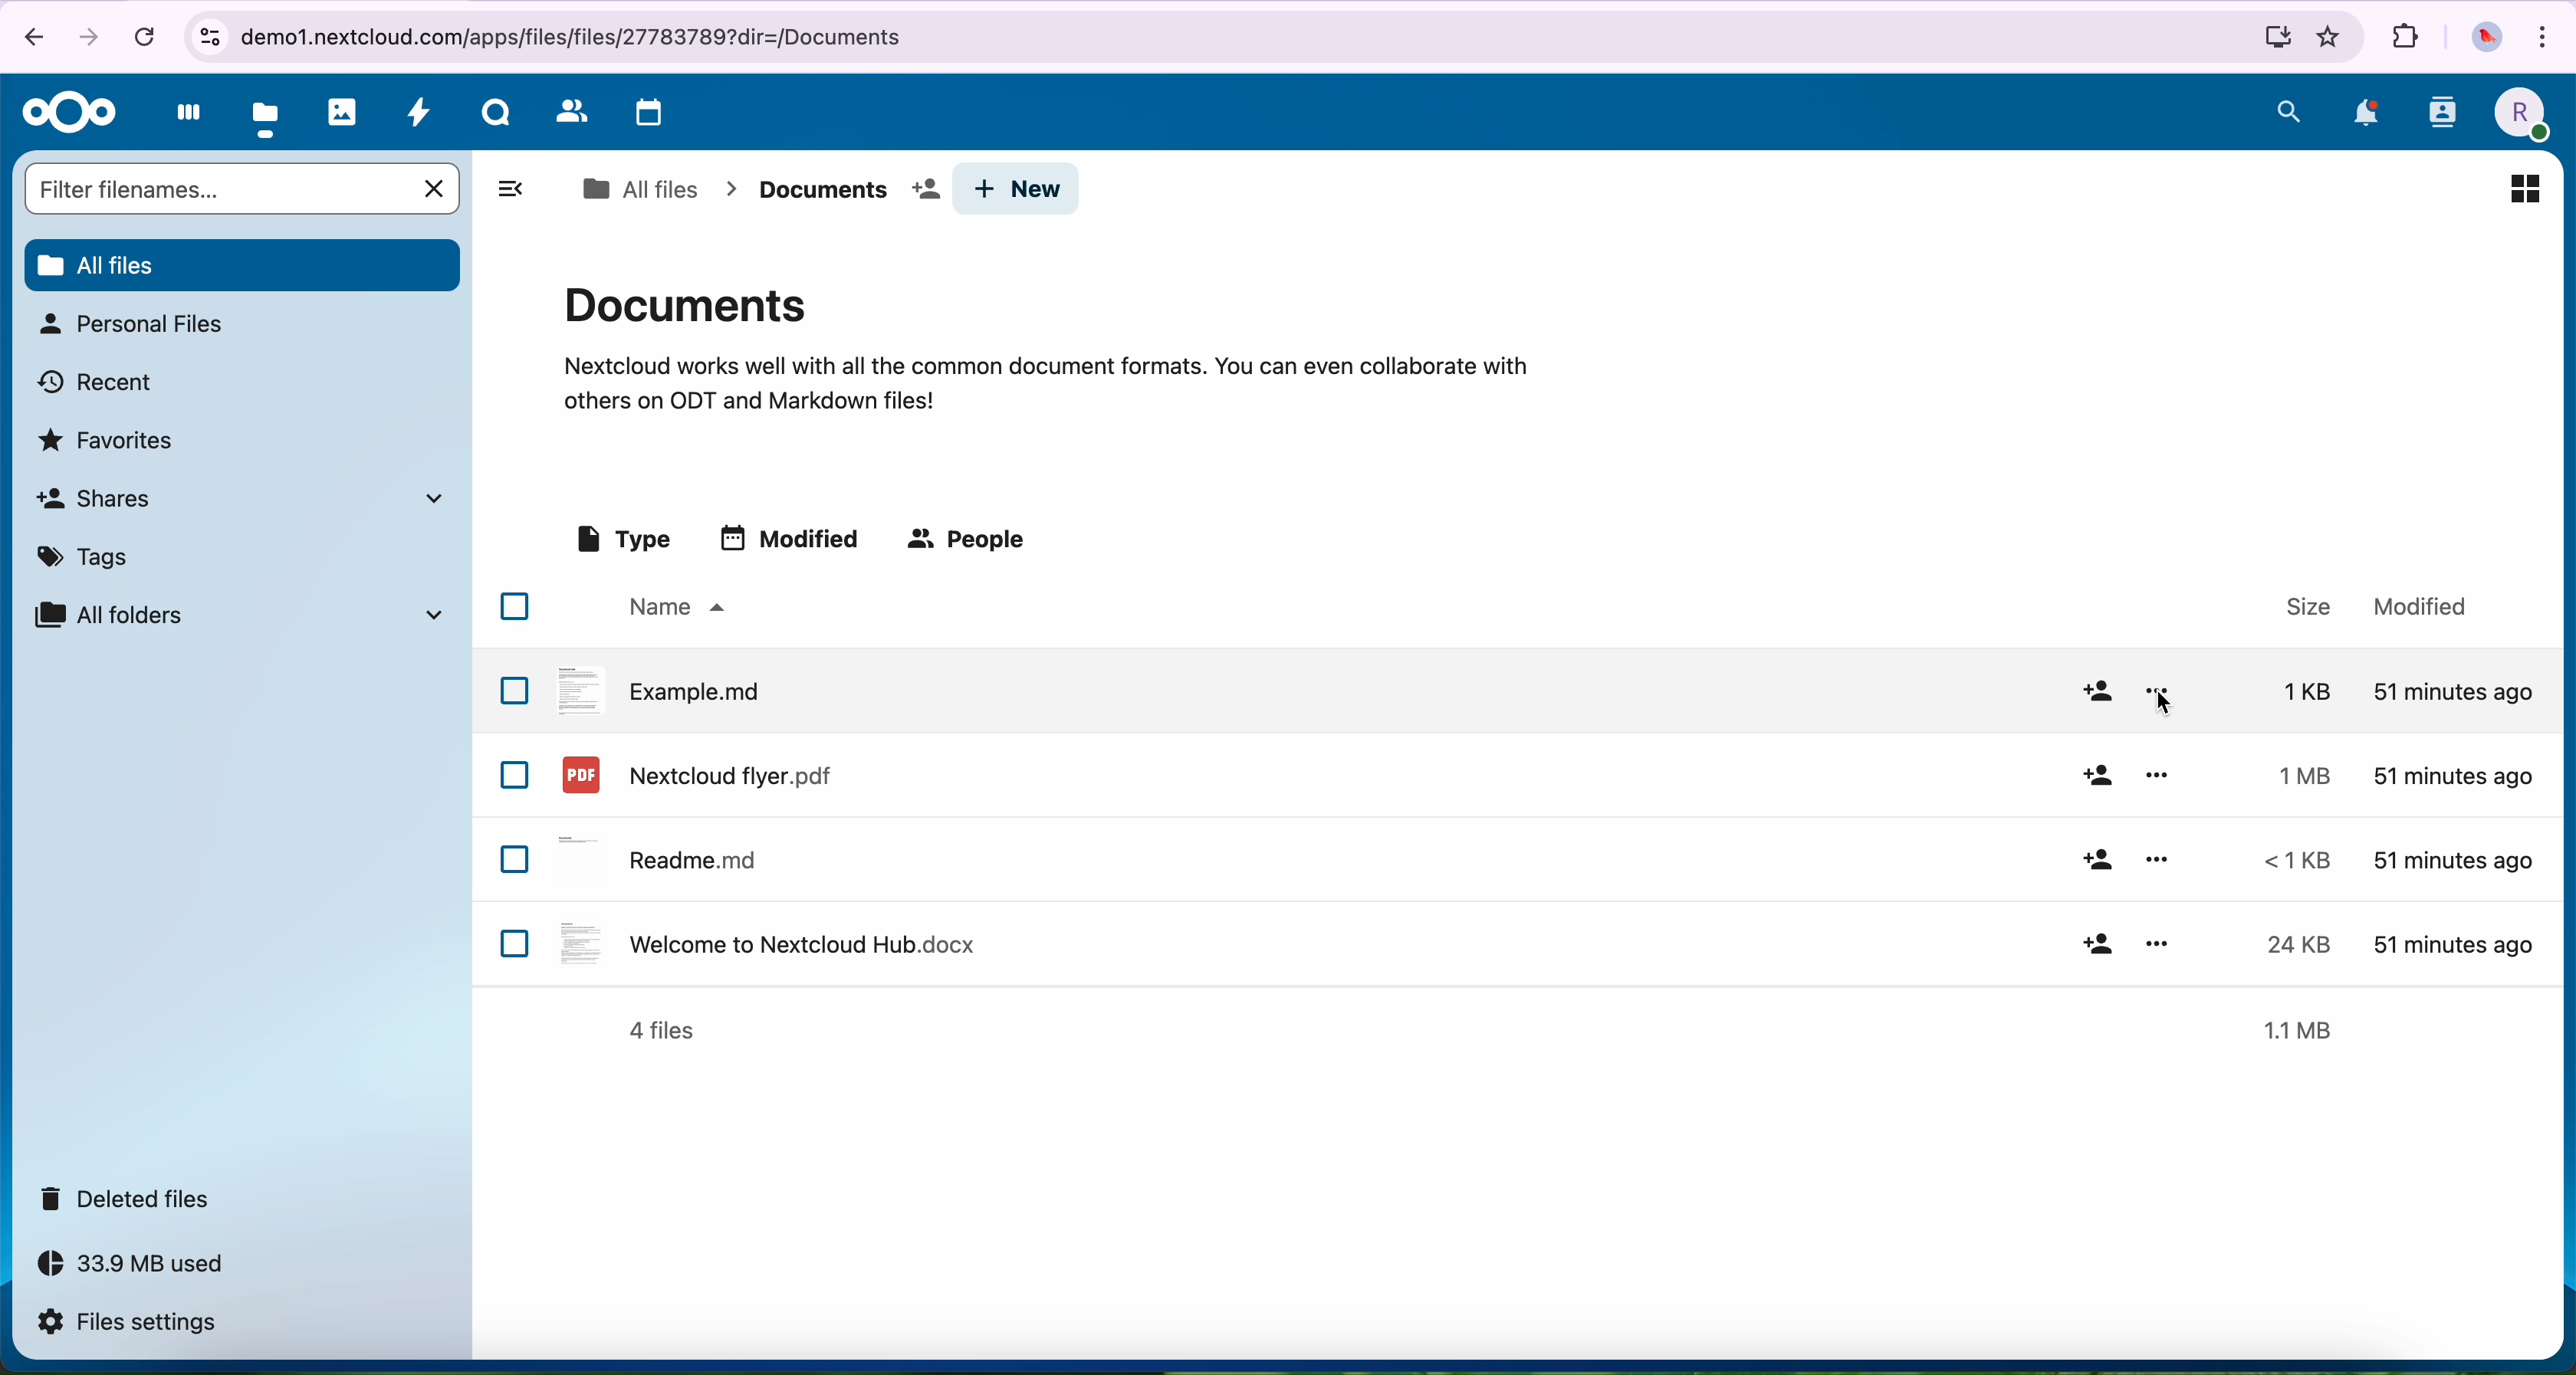  I want to click on add, so click(2100, 776).